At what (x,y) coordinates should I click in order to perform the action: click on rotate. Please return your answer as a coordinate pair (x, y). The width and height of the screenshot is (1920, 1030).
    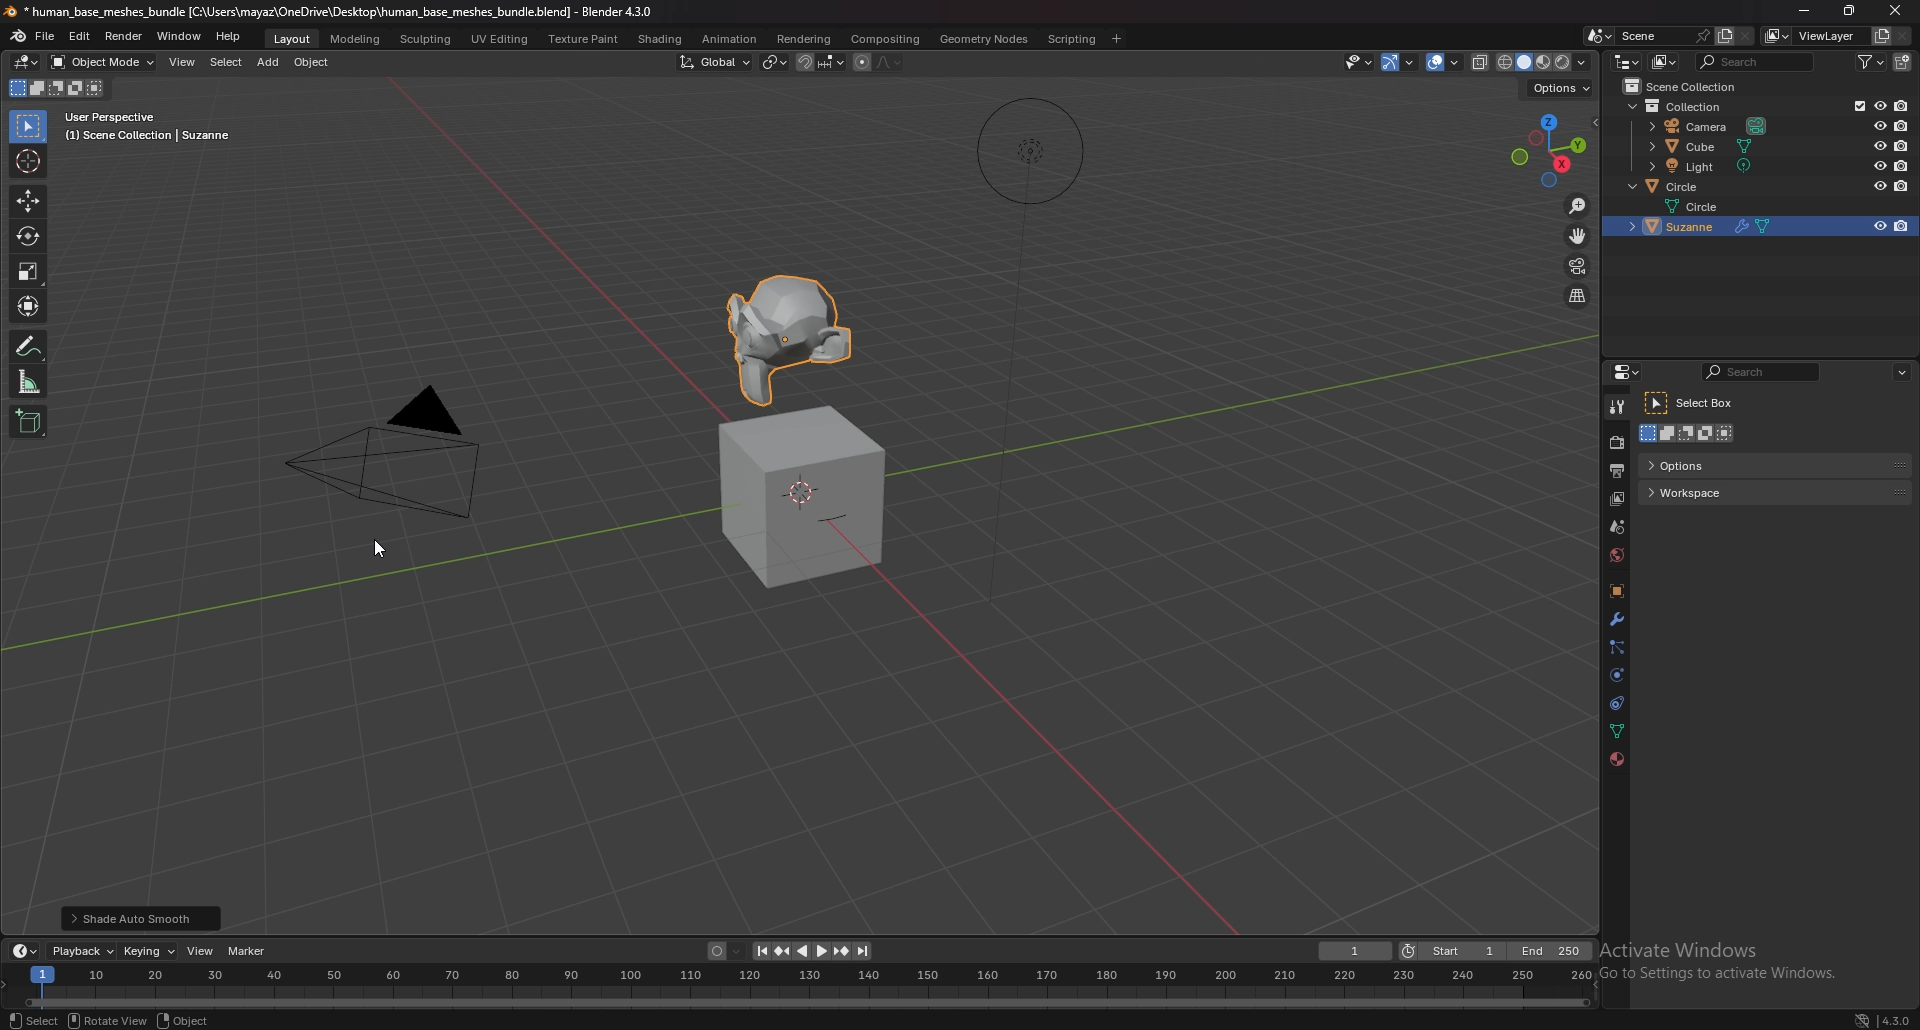
    Looking at the image, I should click on (104, 1021).